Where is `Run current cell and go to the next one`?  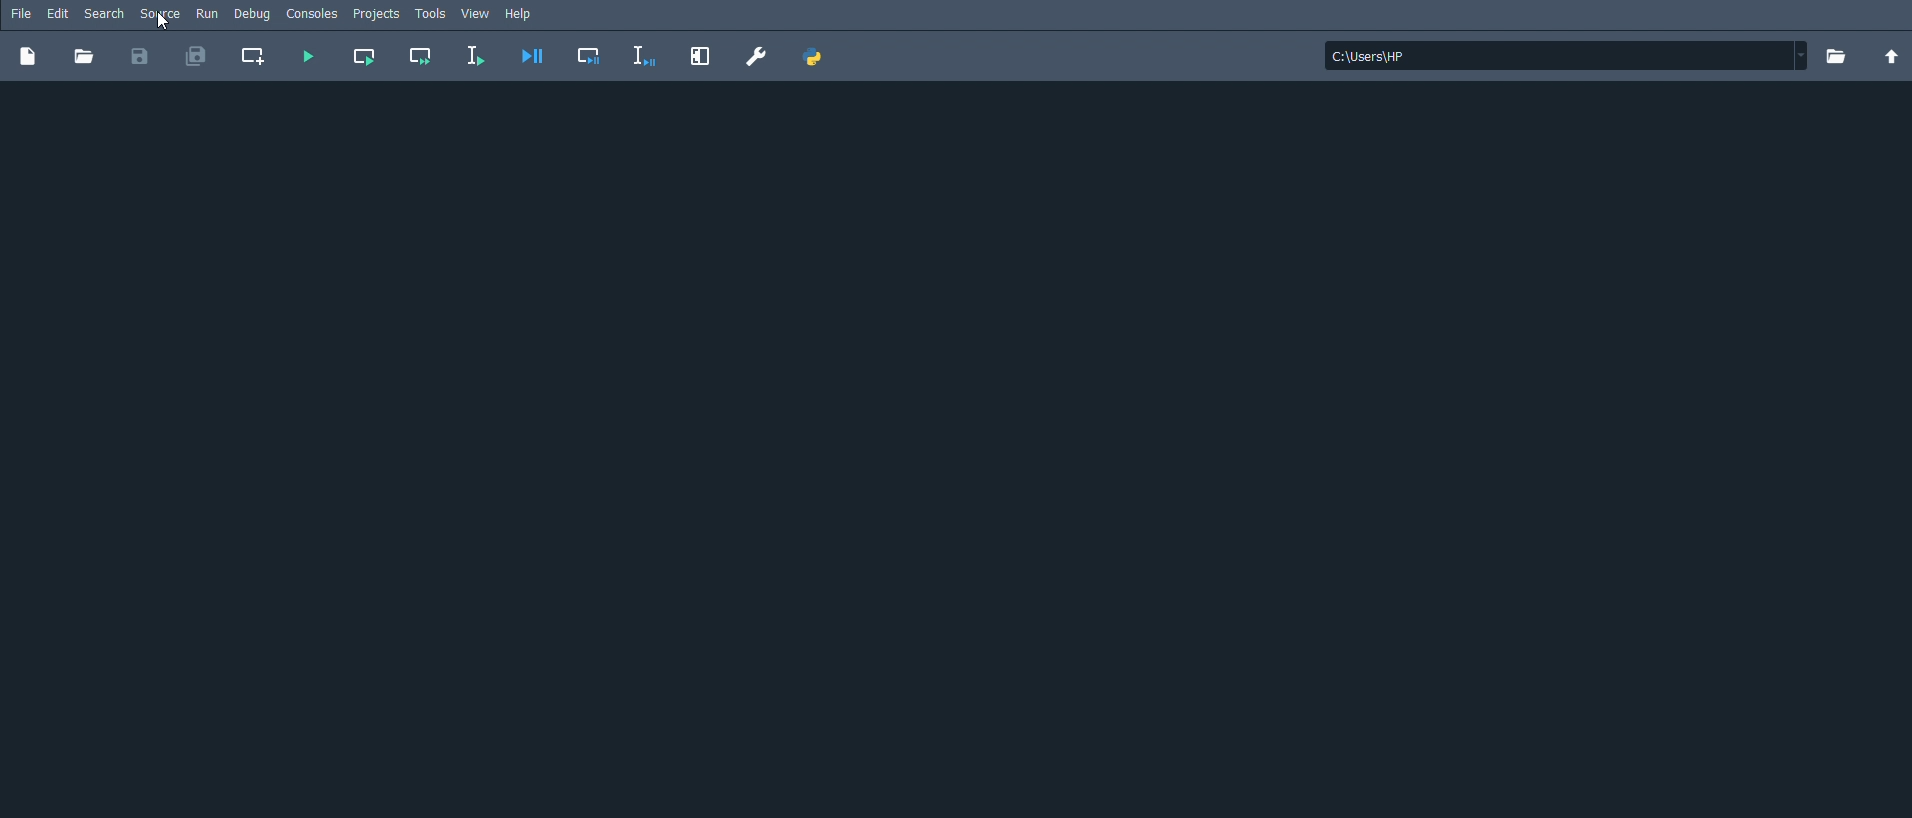 Run current cell and go to the next one is located at coordinates (420, 57).